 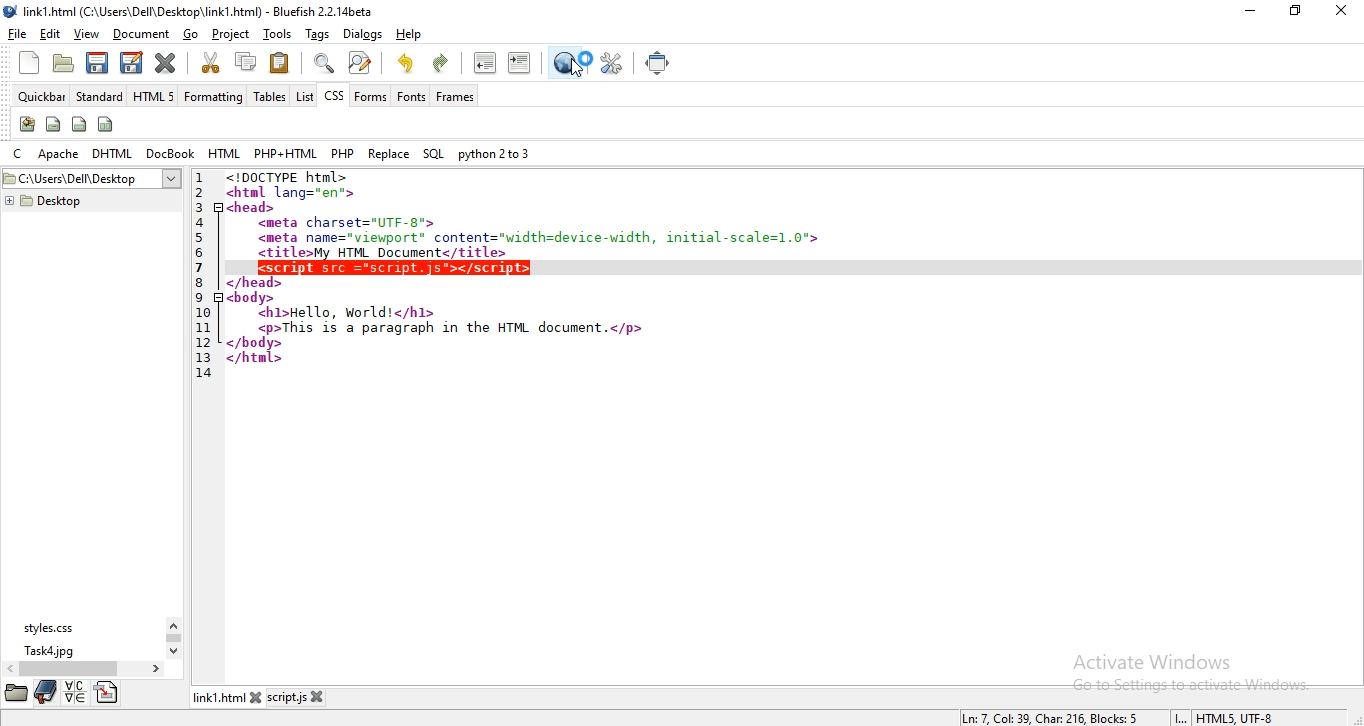 What do you see at coordinates (1235, 717) in the screenshot?
I see `text encoding` at bounding box center [1235, 717].